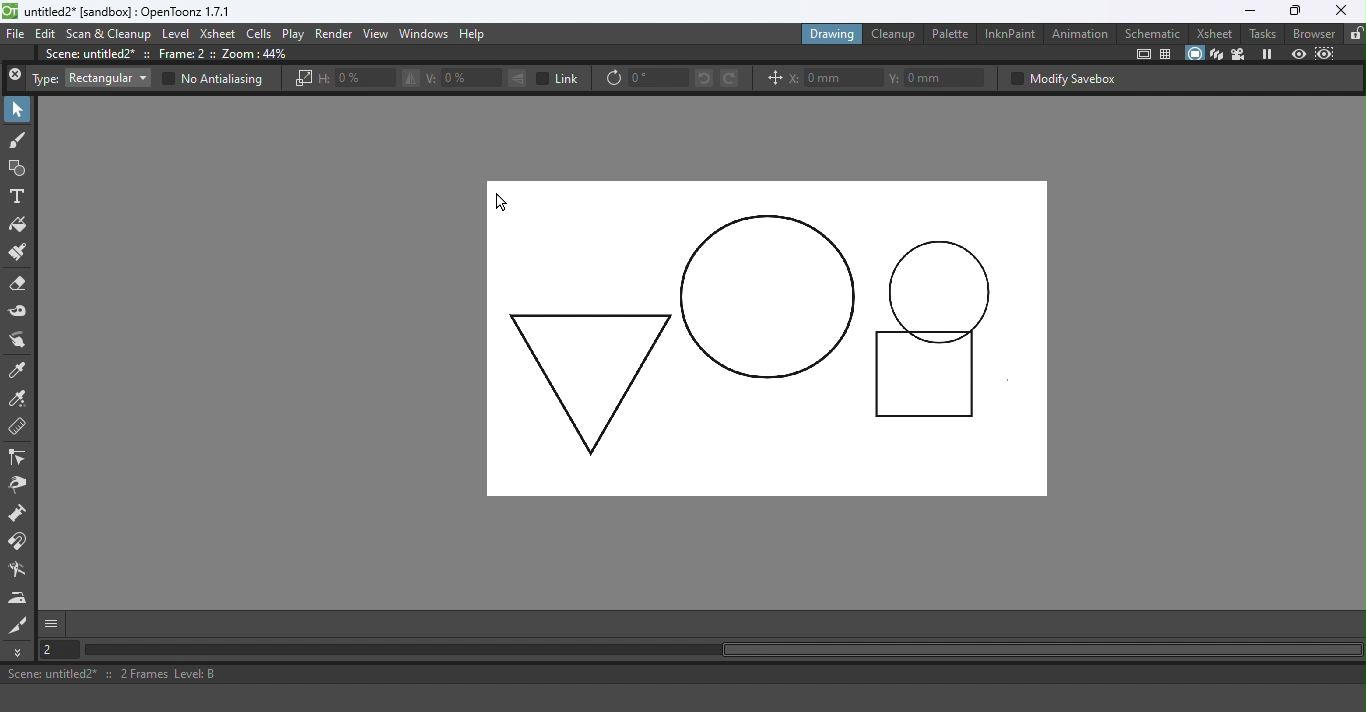 The height and width of the screenshot is (712, 1366). What do you see at coordinates (1154, 32) in the screenshot?
I see `Schematic` at bounding box center [1154, 32].